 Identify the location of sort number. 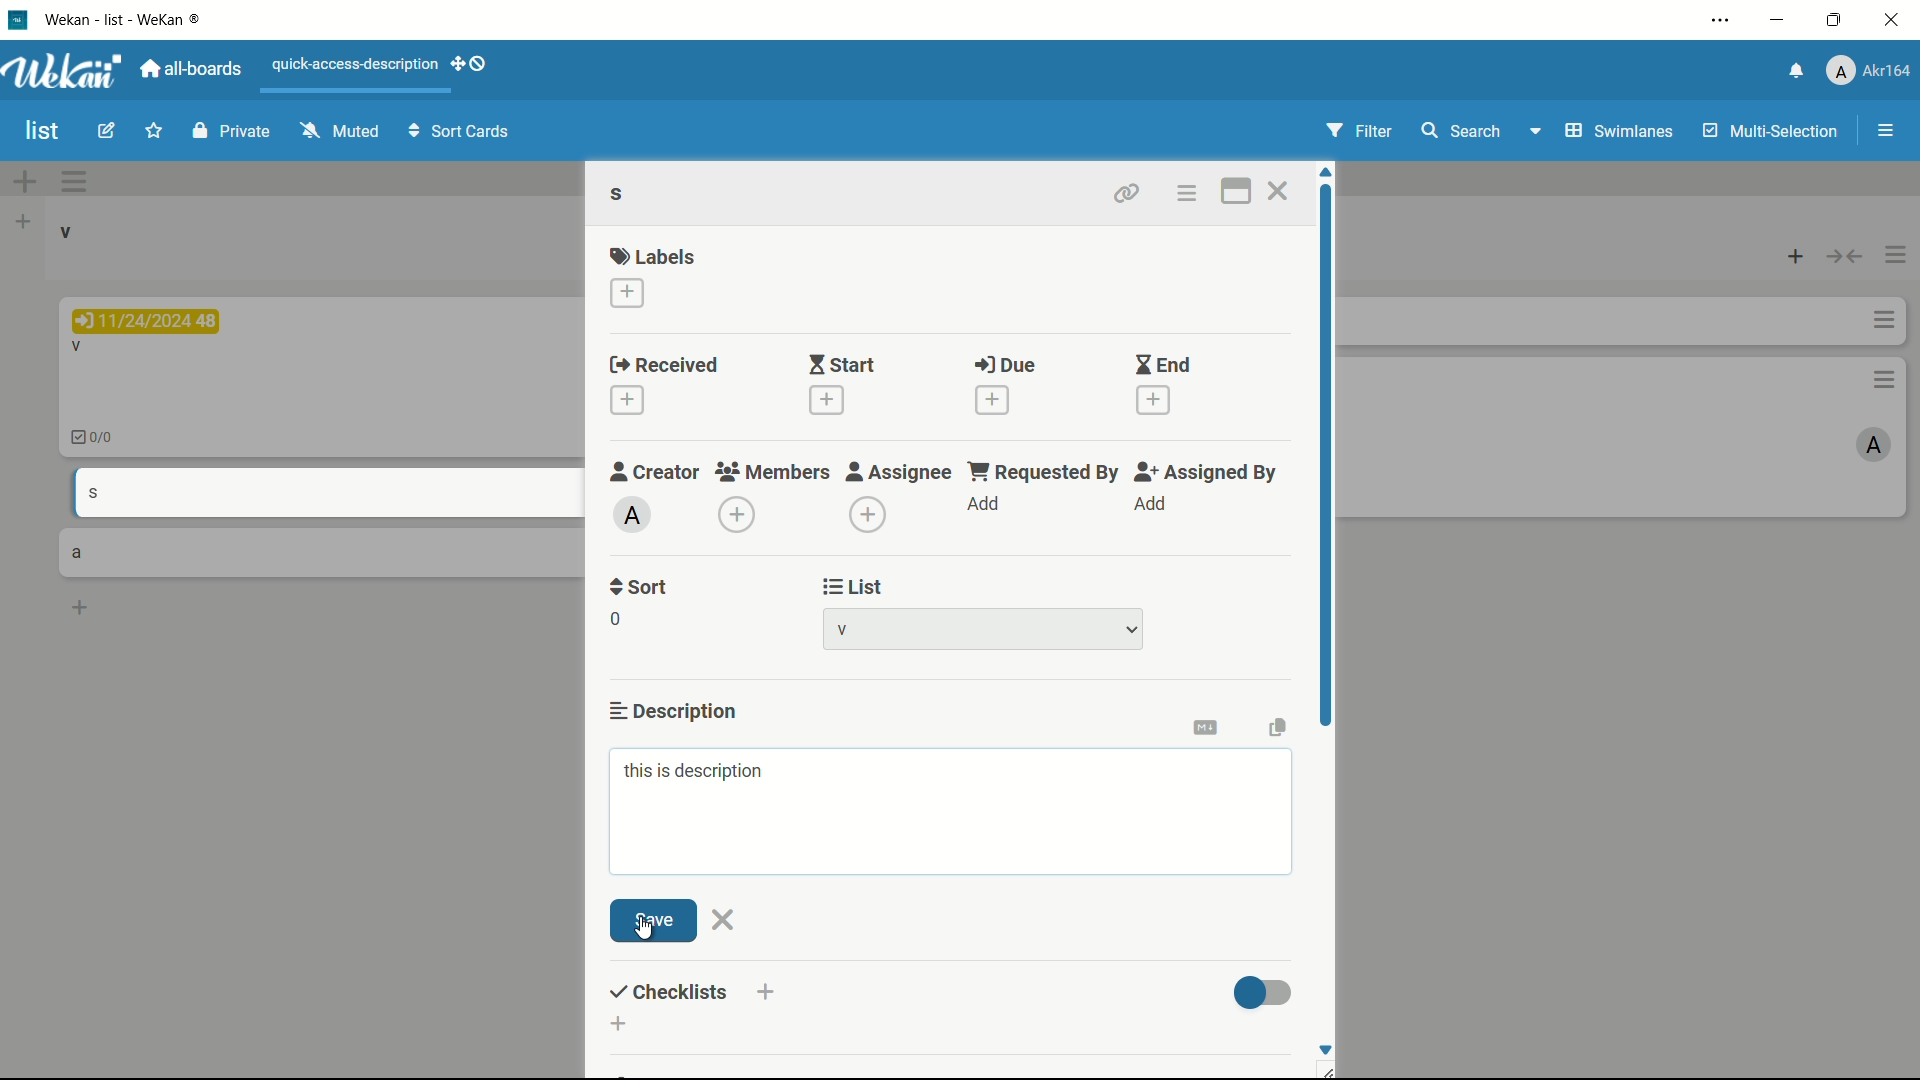
(614, 619).